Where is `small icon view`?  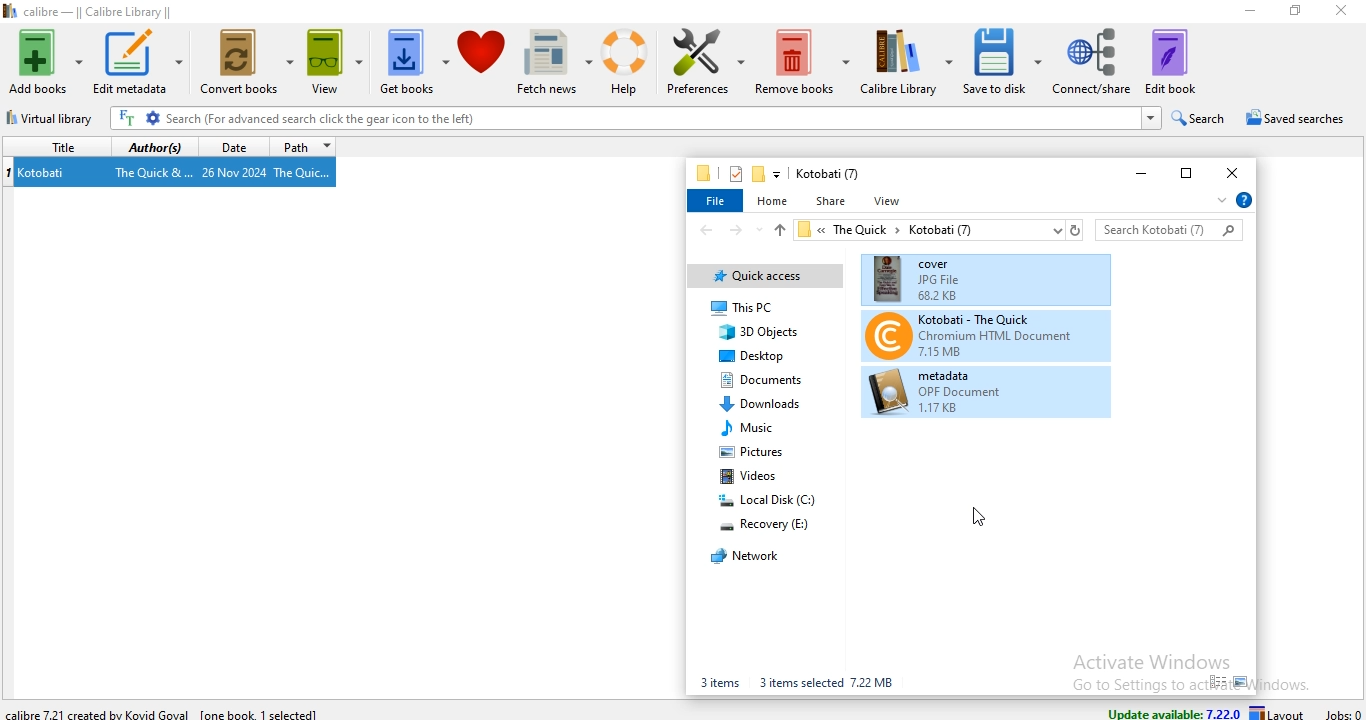 small icon view is located at coordinates (1217, 682).